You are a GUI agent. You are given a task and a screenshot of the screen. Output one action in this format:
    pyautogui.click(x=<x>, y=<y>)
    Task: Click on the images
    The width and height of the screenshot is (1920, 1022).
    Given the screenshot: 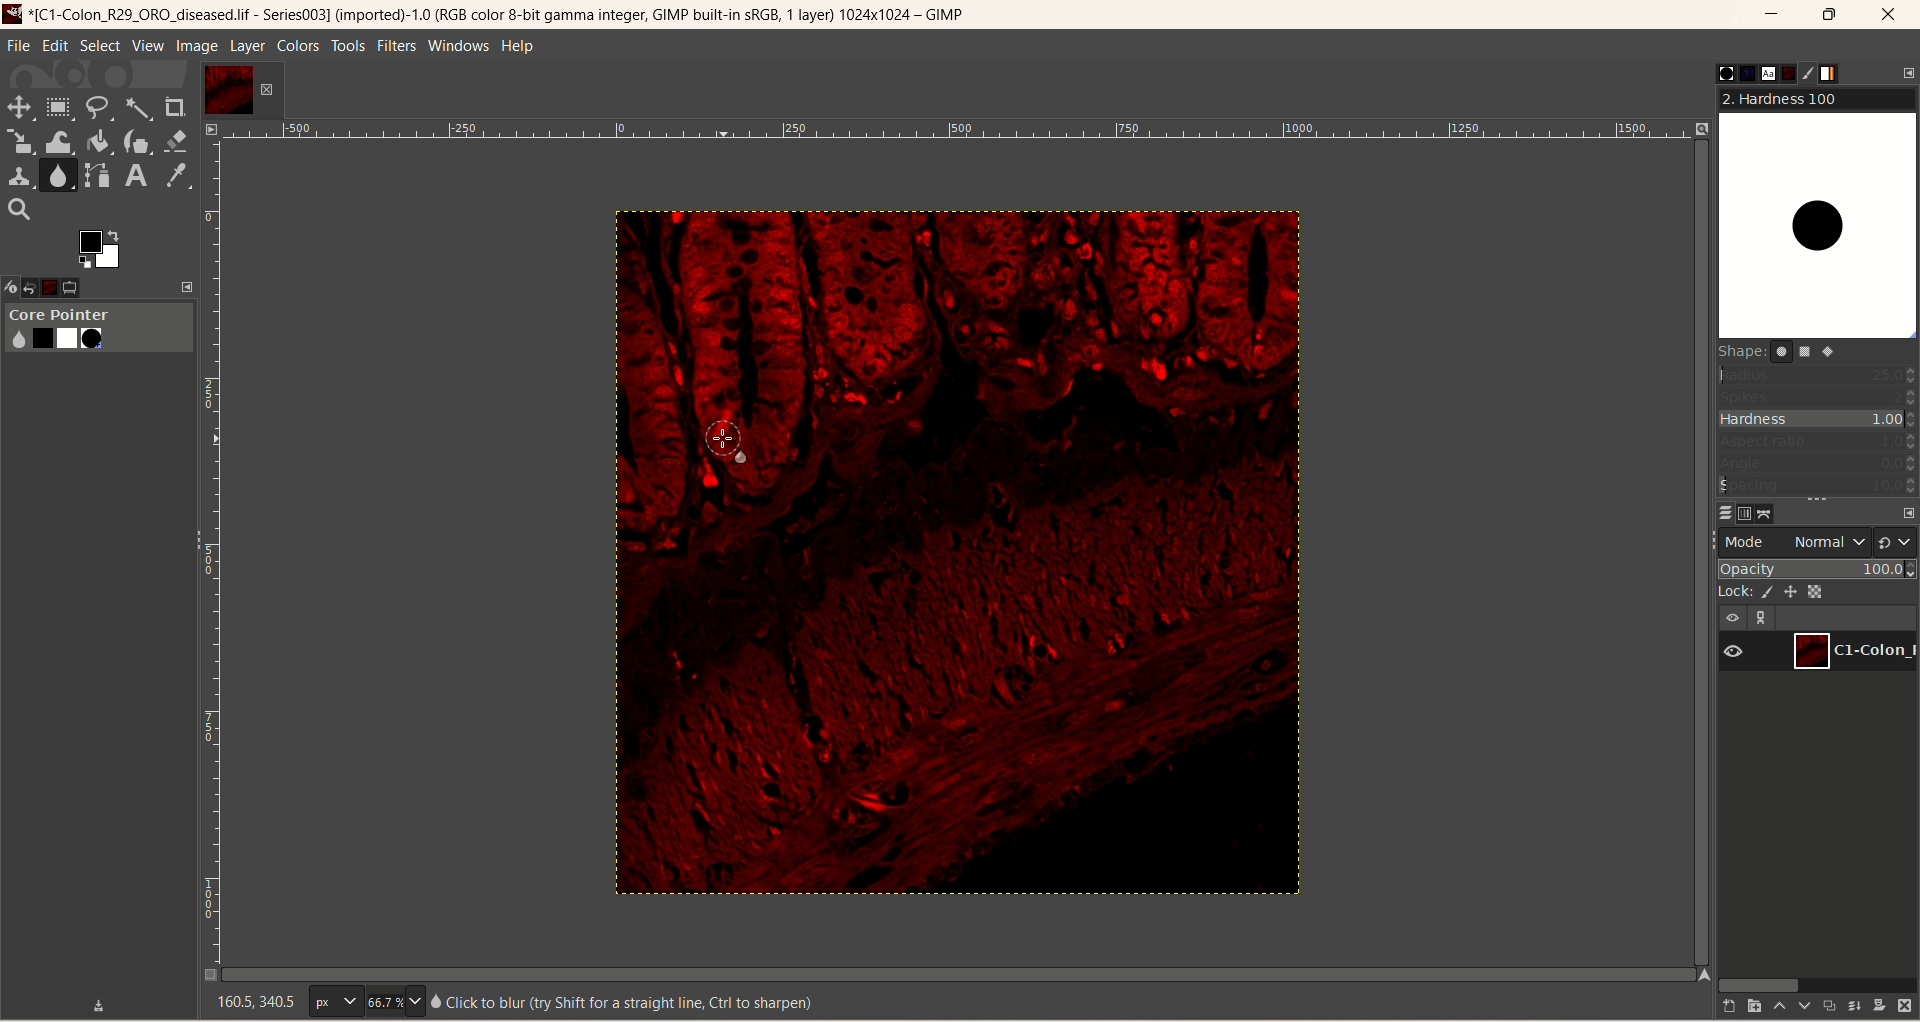 What is the action you would take?
    pyautogui.click(x=63, y=285)
    